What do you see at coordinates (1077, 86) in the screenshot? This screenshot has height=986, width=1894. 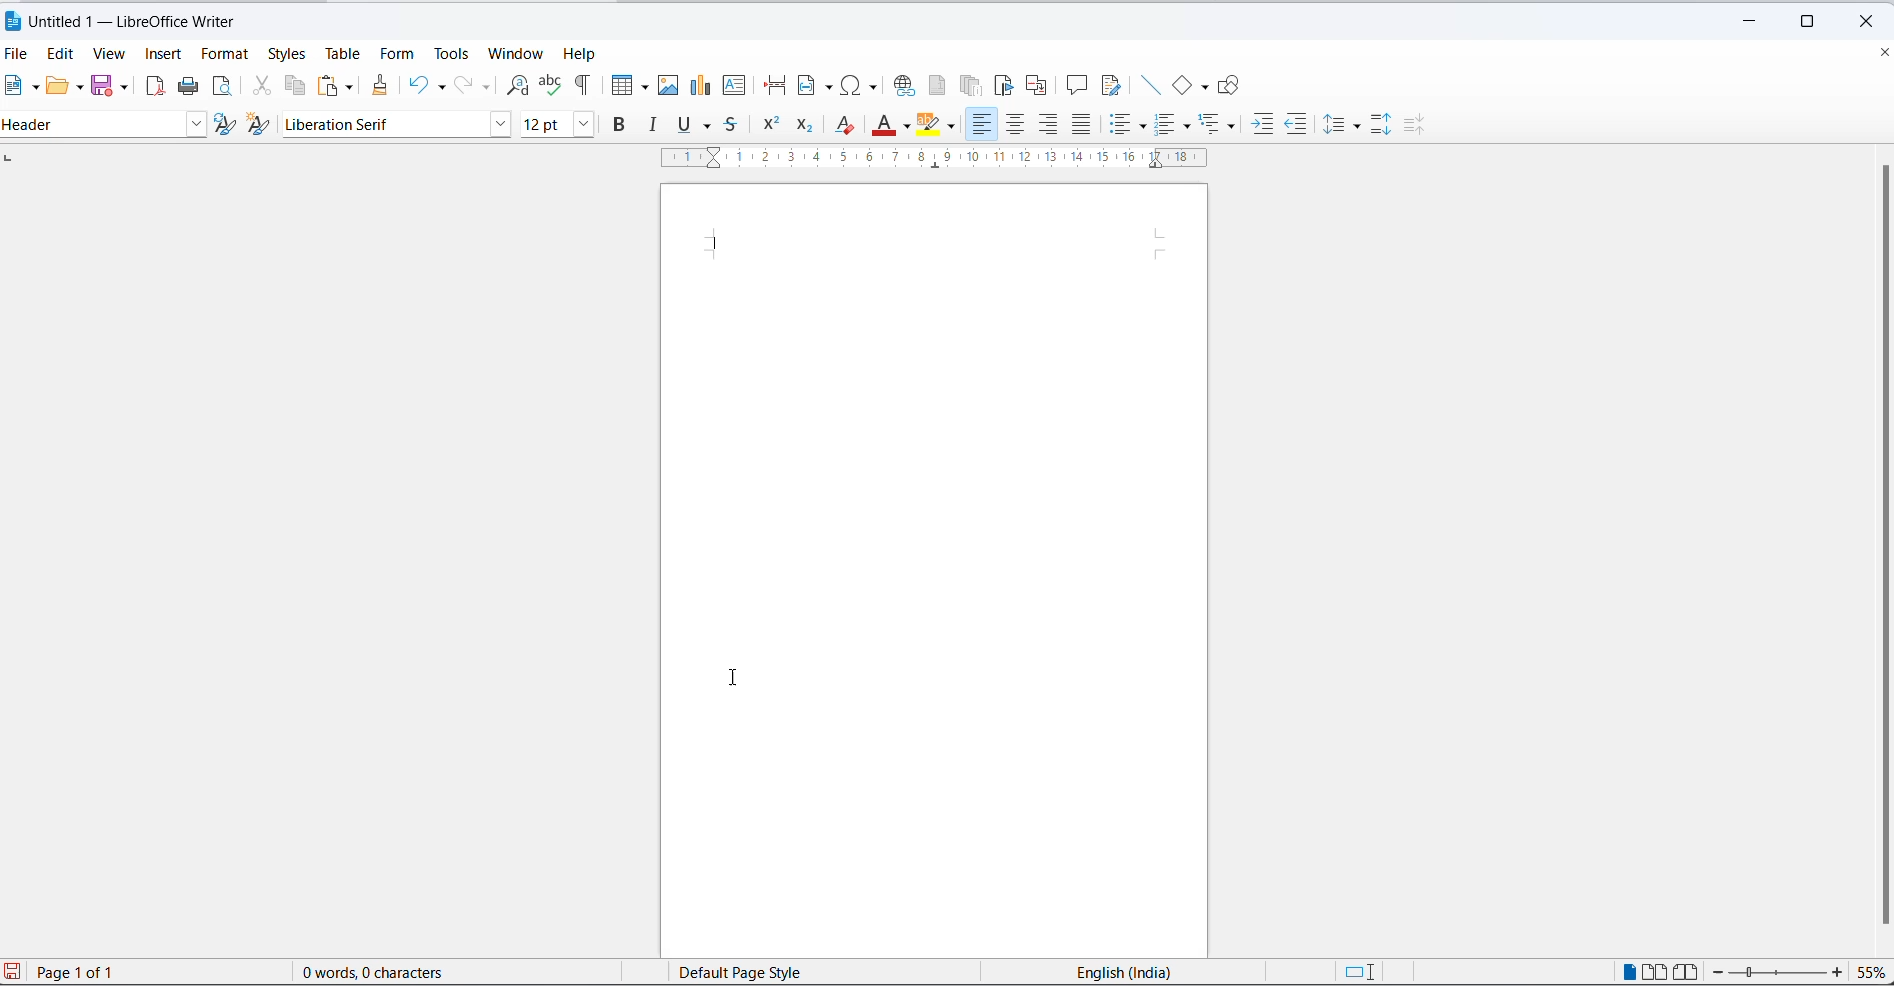 I see `insert comments` at bounding box center [1077, 86].